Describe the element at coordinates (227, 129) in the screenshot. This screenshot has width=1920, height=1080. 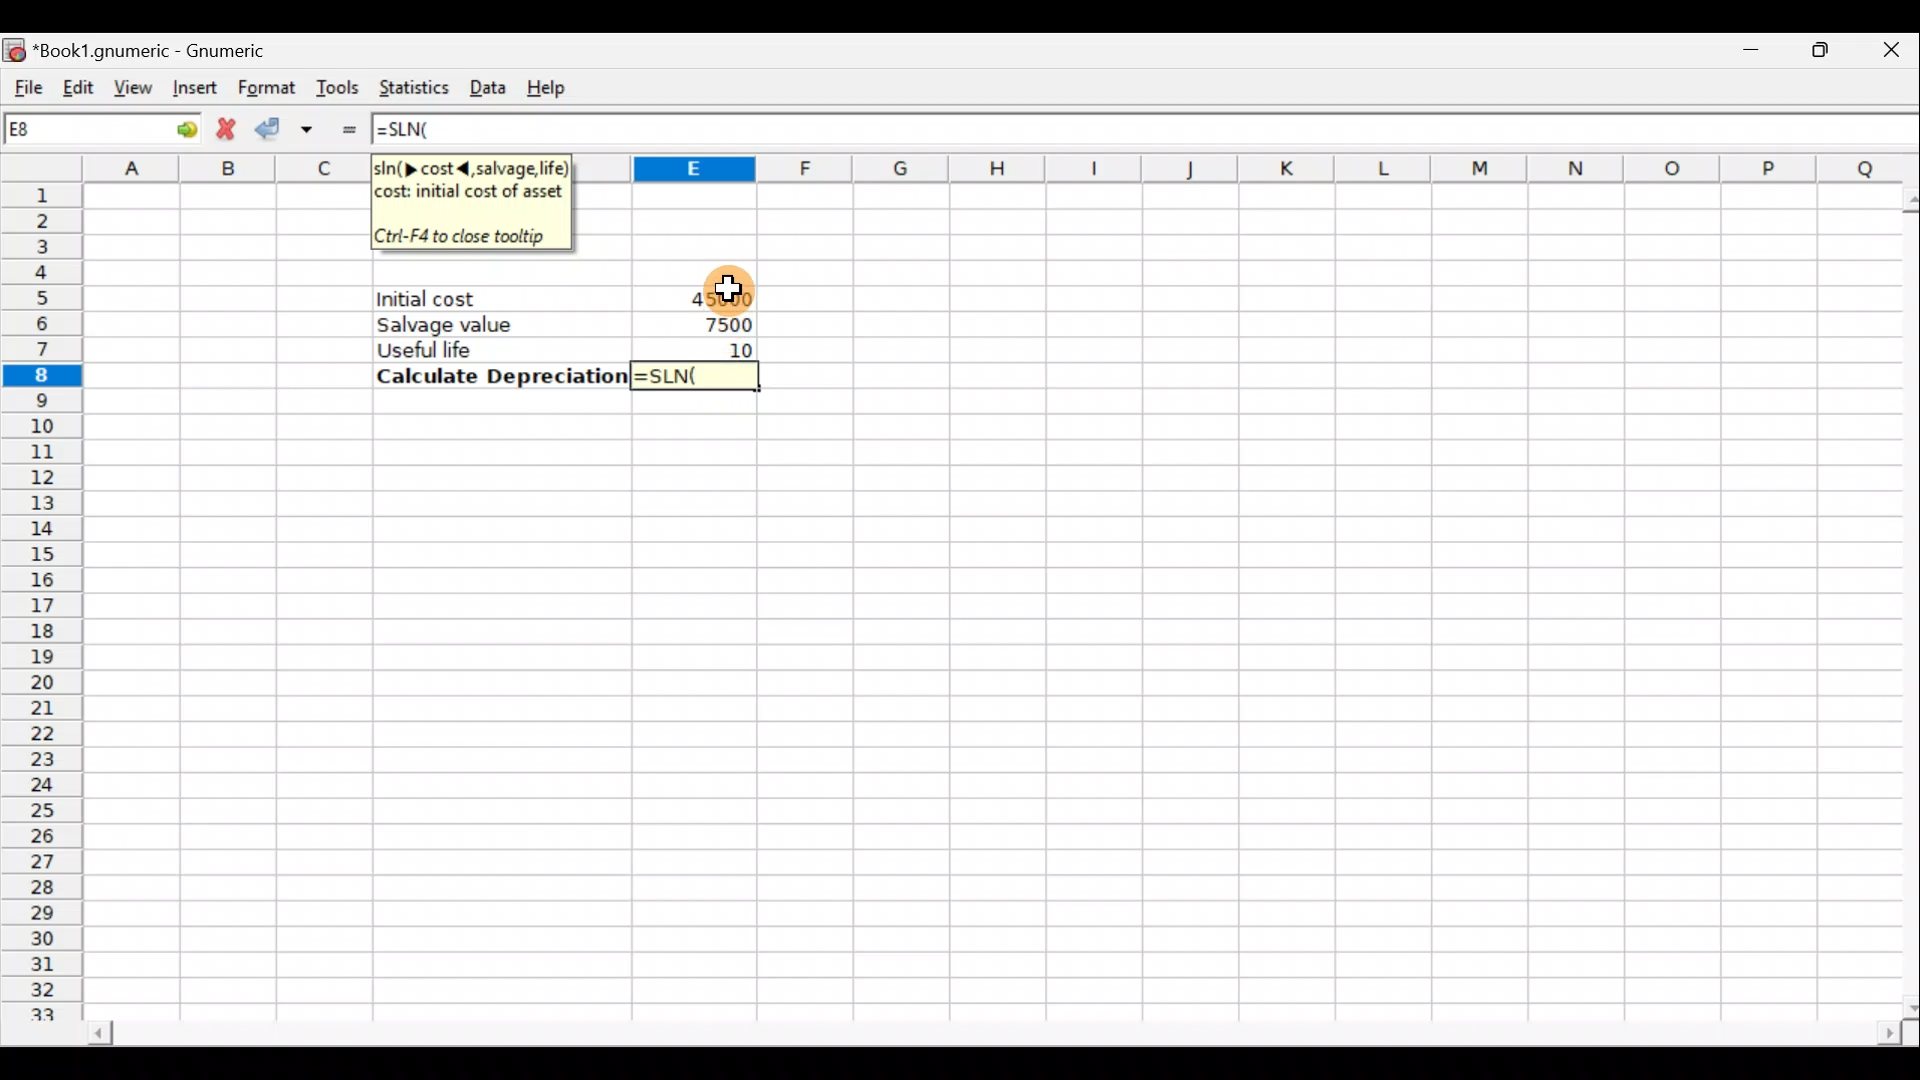
I see `Cancel change` at that location.